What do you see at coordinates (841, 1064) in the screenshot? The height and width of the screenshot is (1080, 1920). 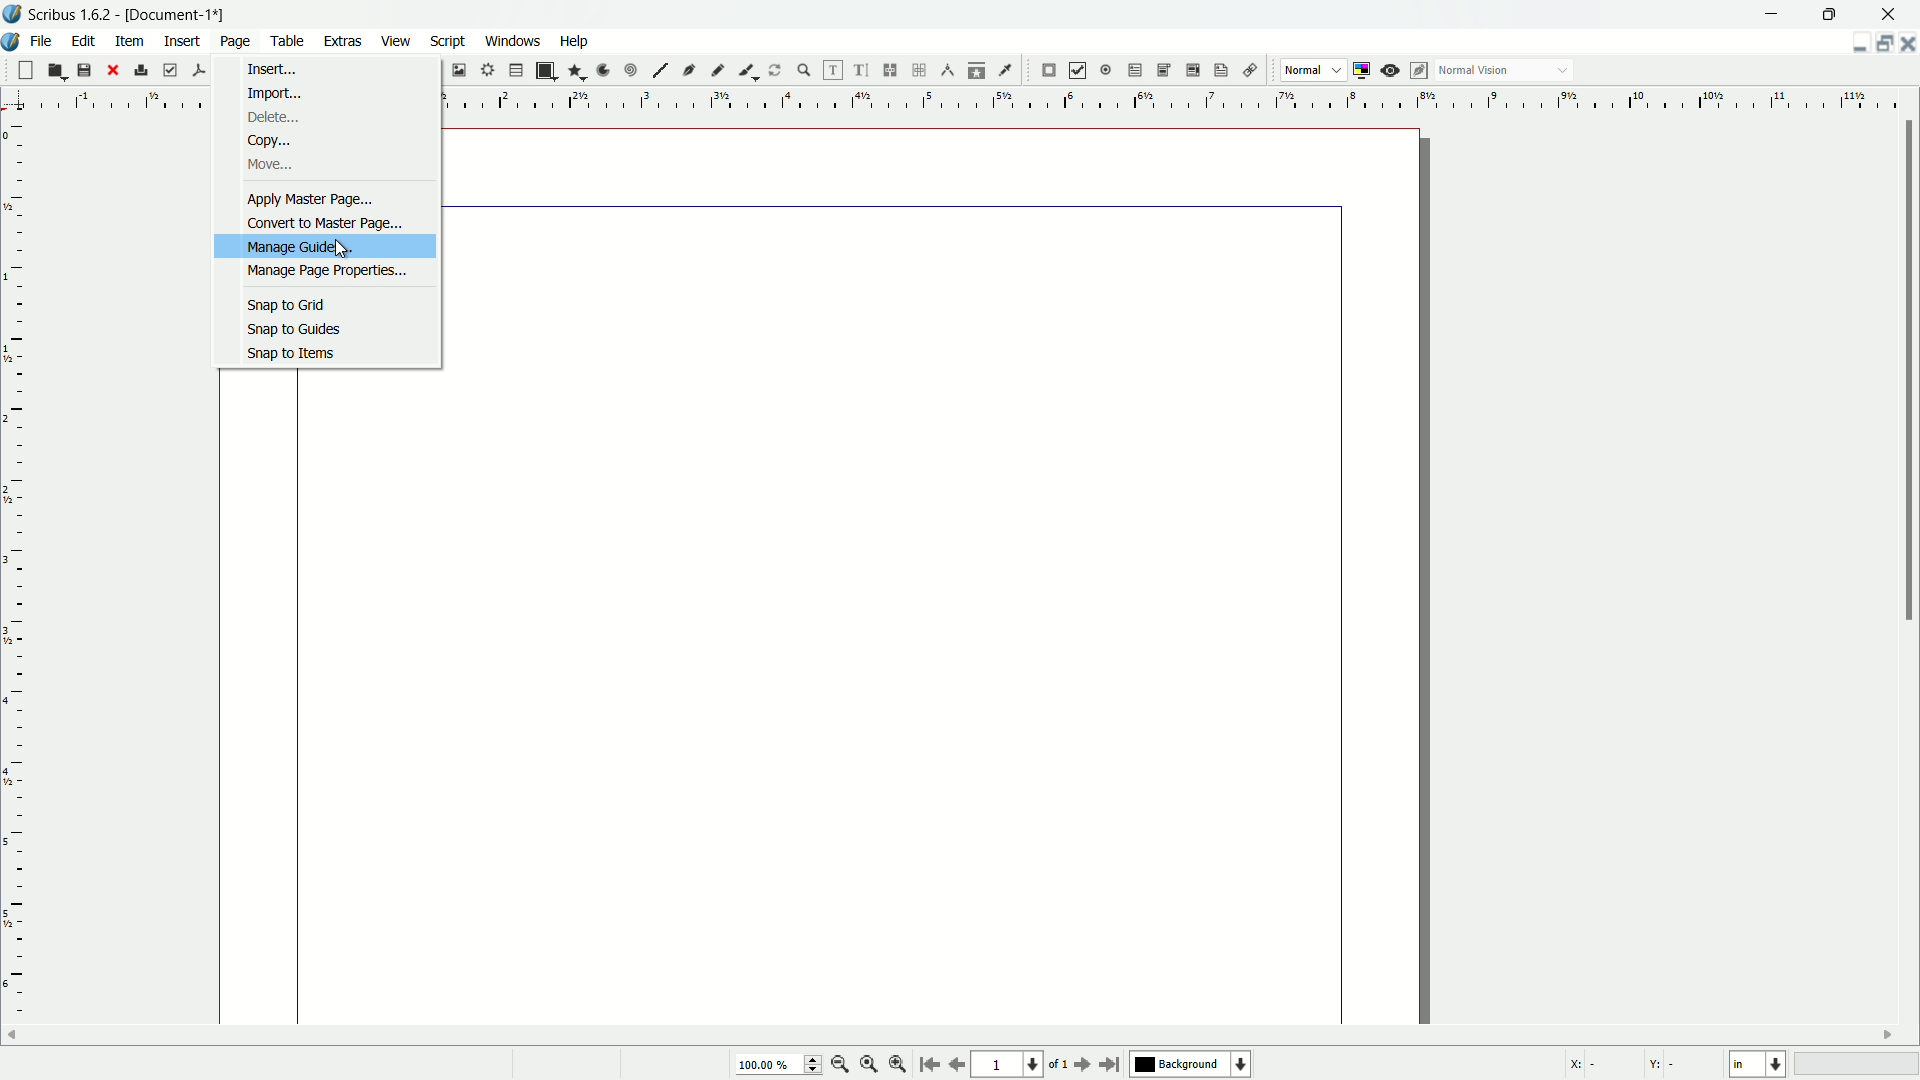 I see `zoom out` at bounding box center [841, 1064].